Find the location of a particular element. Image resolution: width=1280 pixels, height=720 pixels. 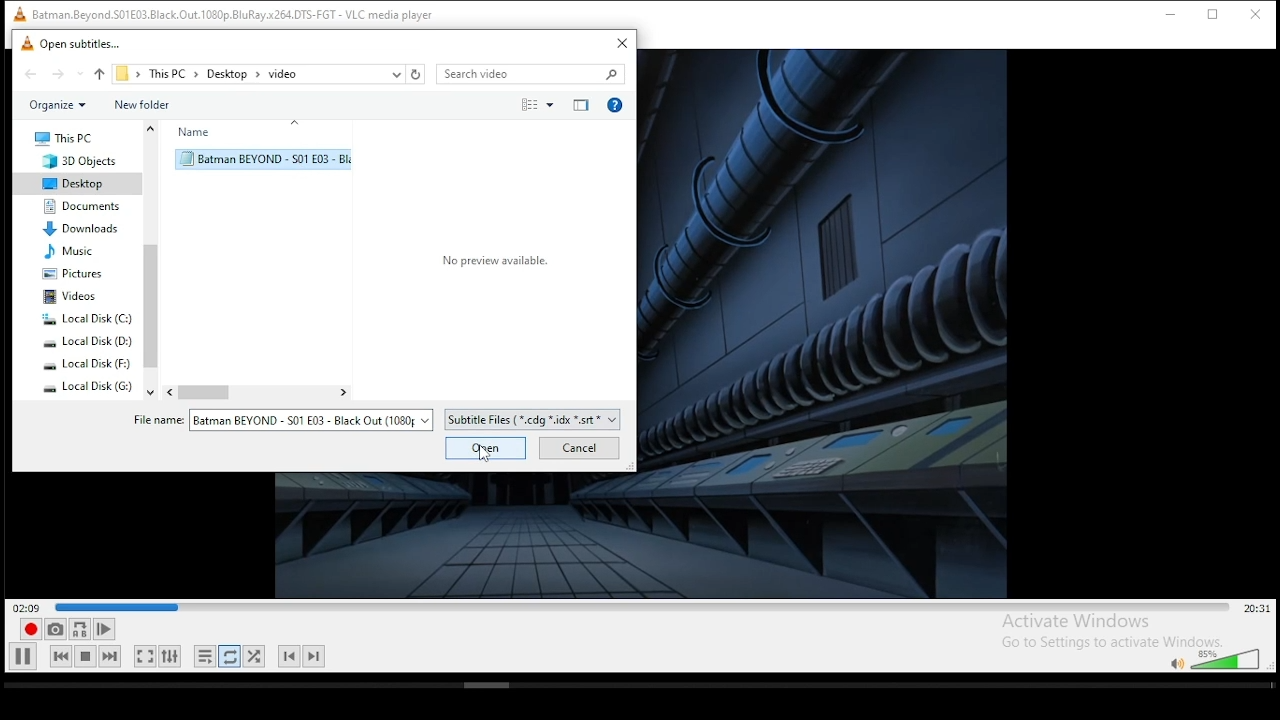

close window is located at coordinates (1256, 13).